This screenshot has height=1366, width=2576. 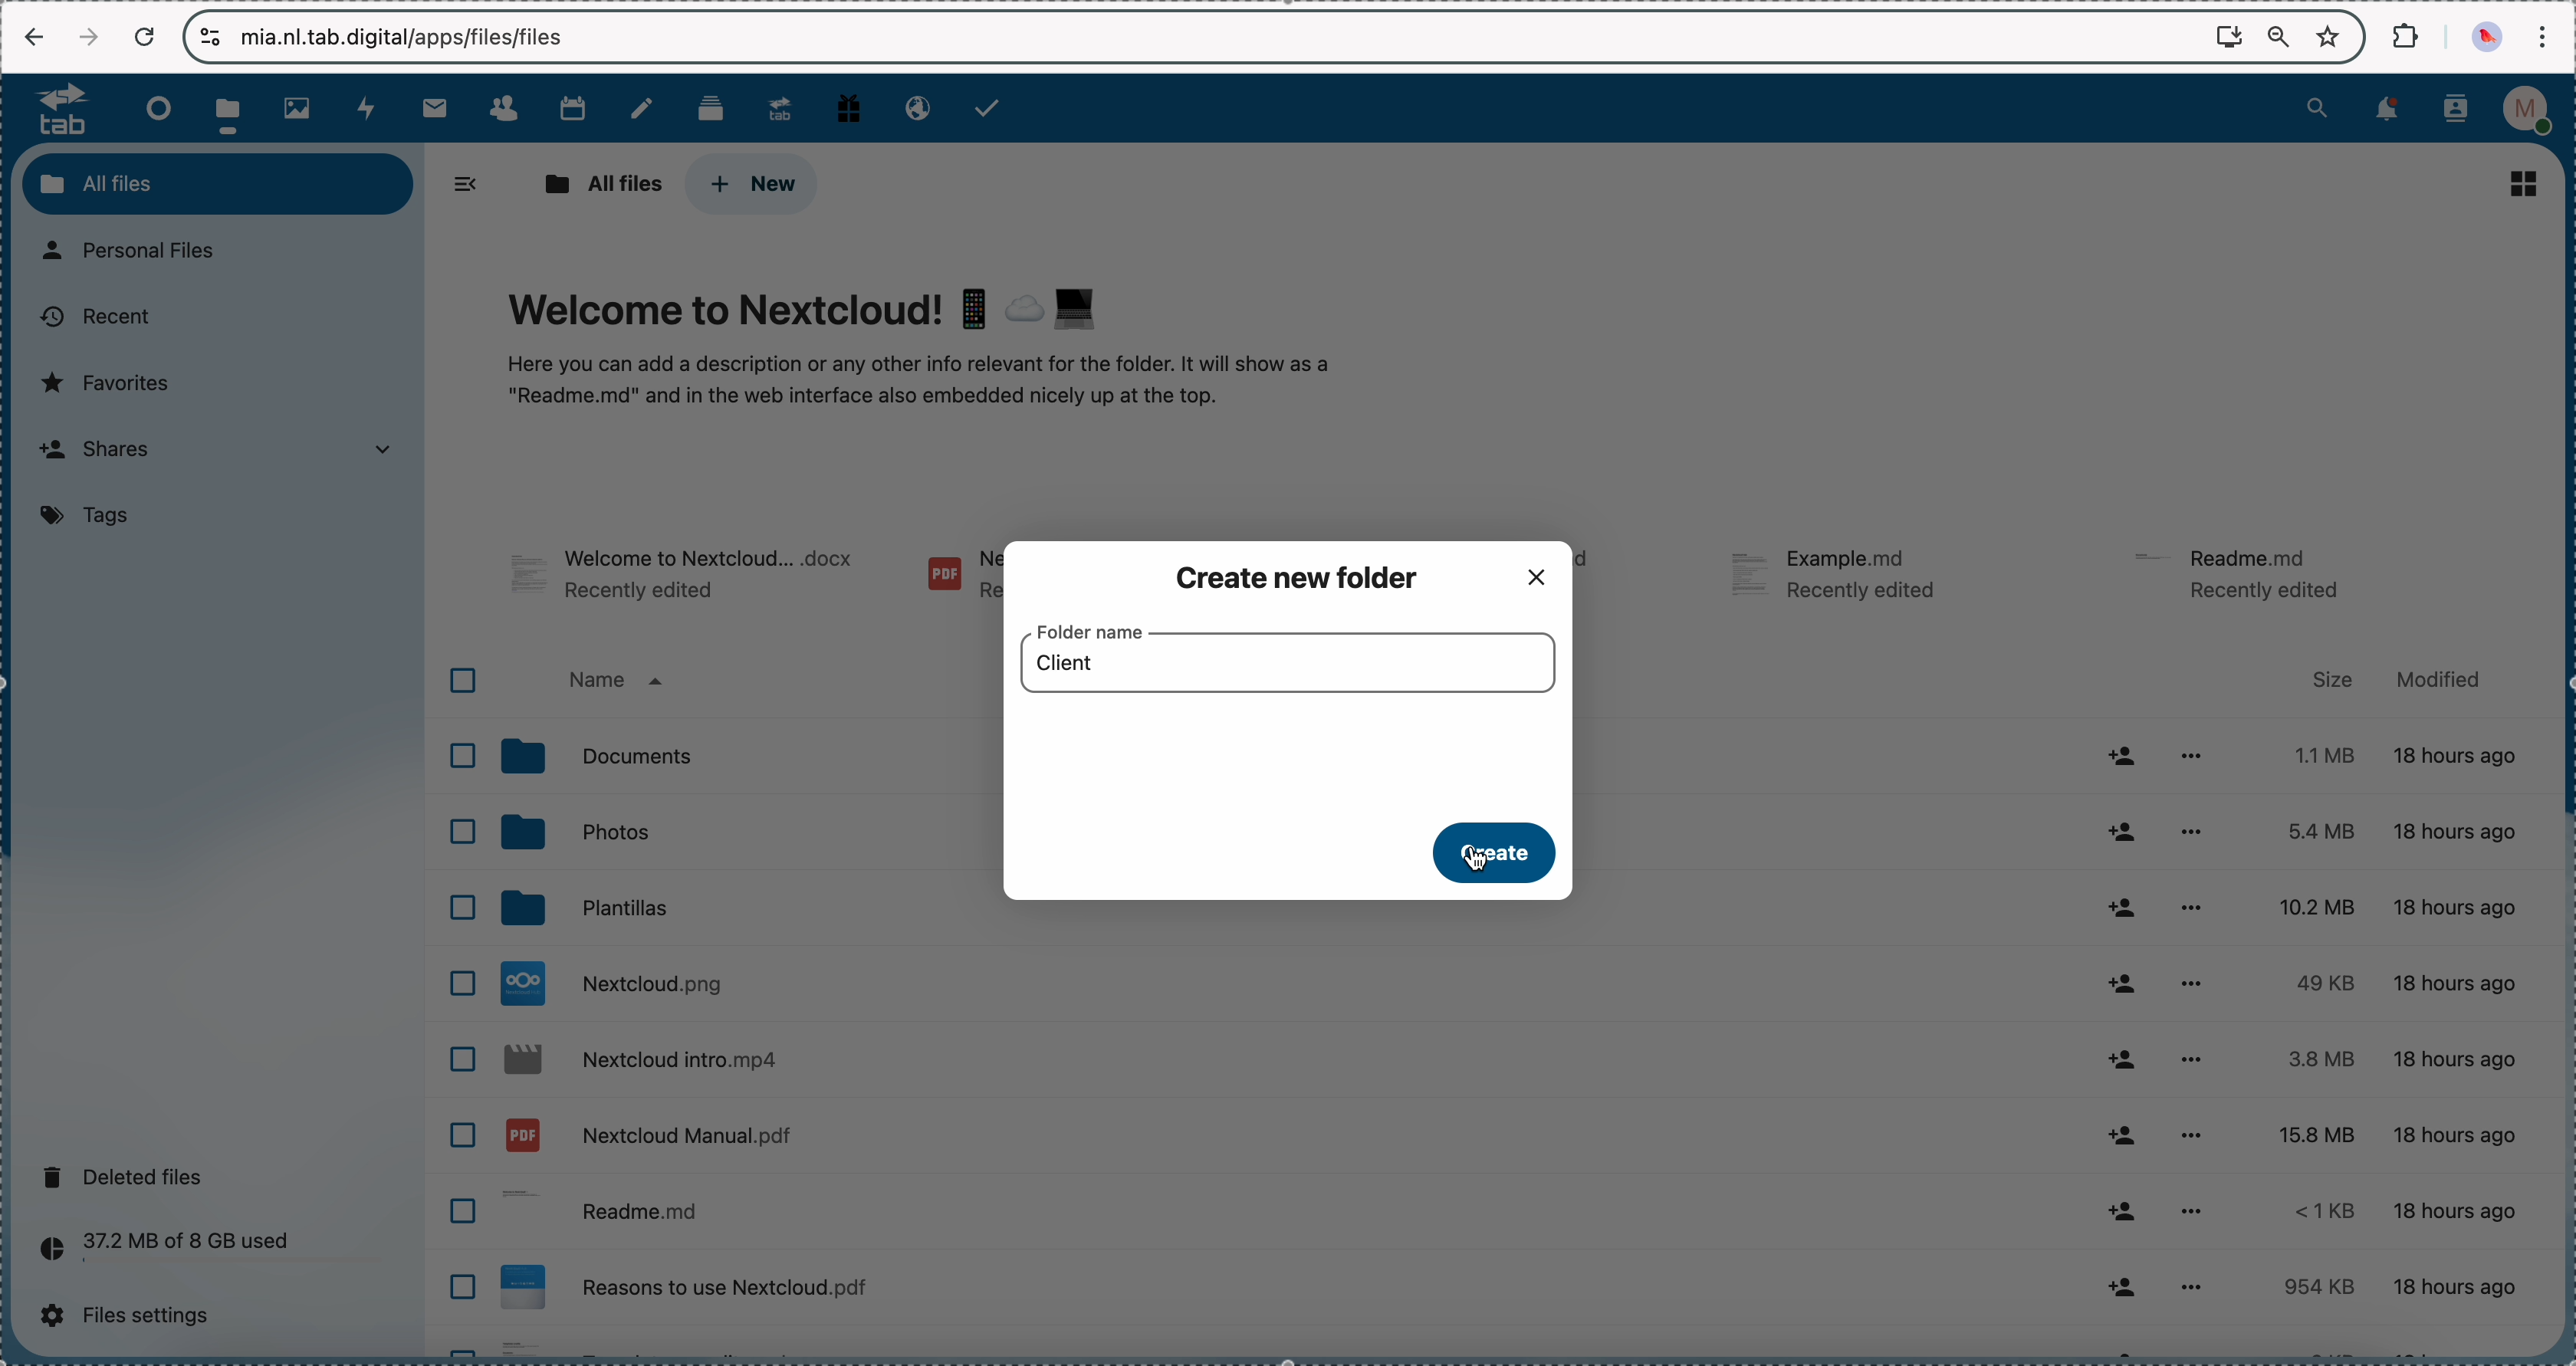 I want to click on calendar, so click(x=572, y=106).